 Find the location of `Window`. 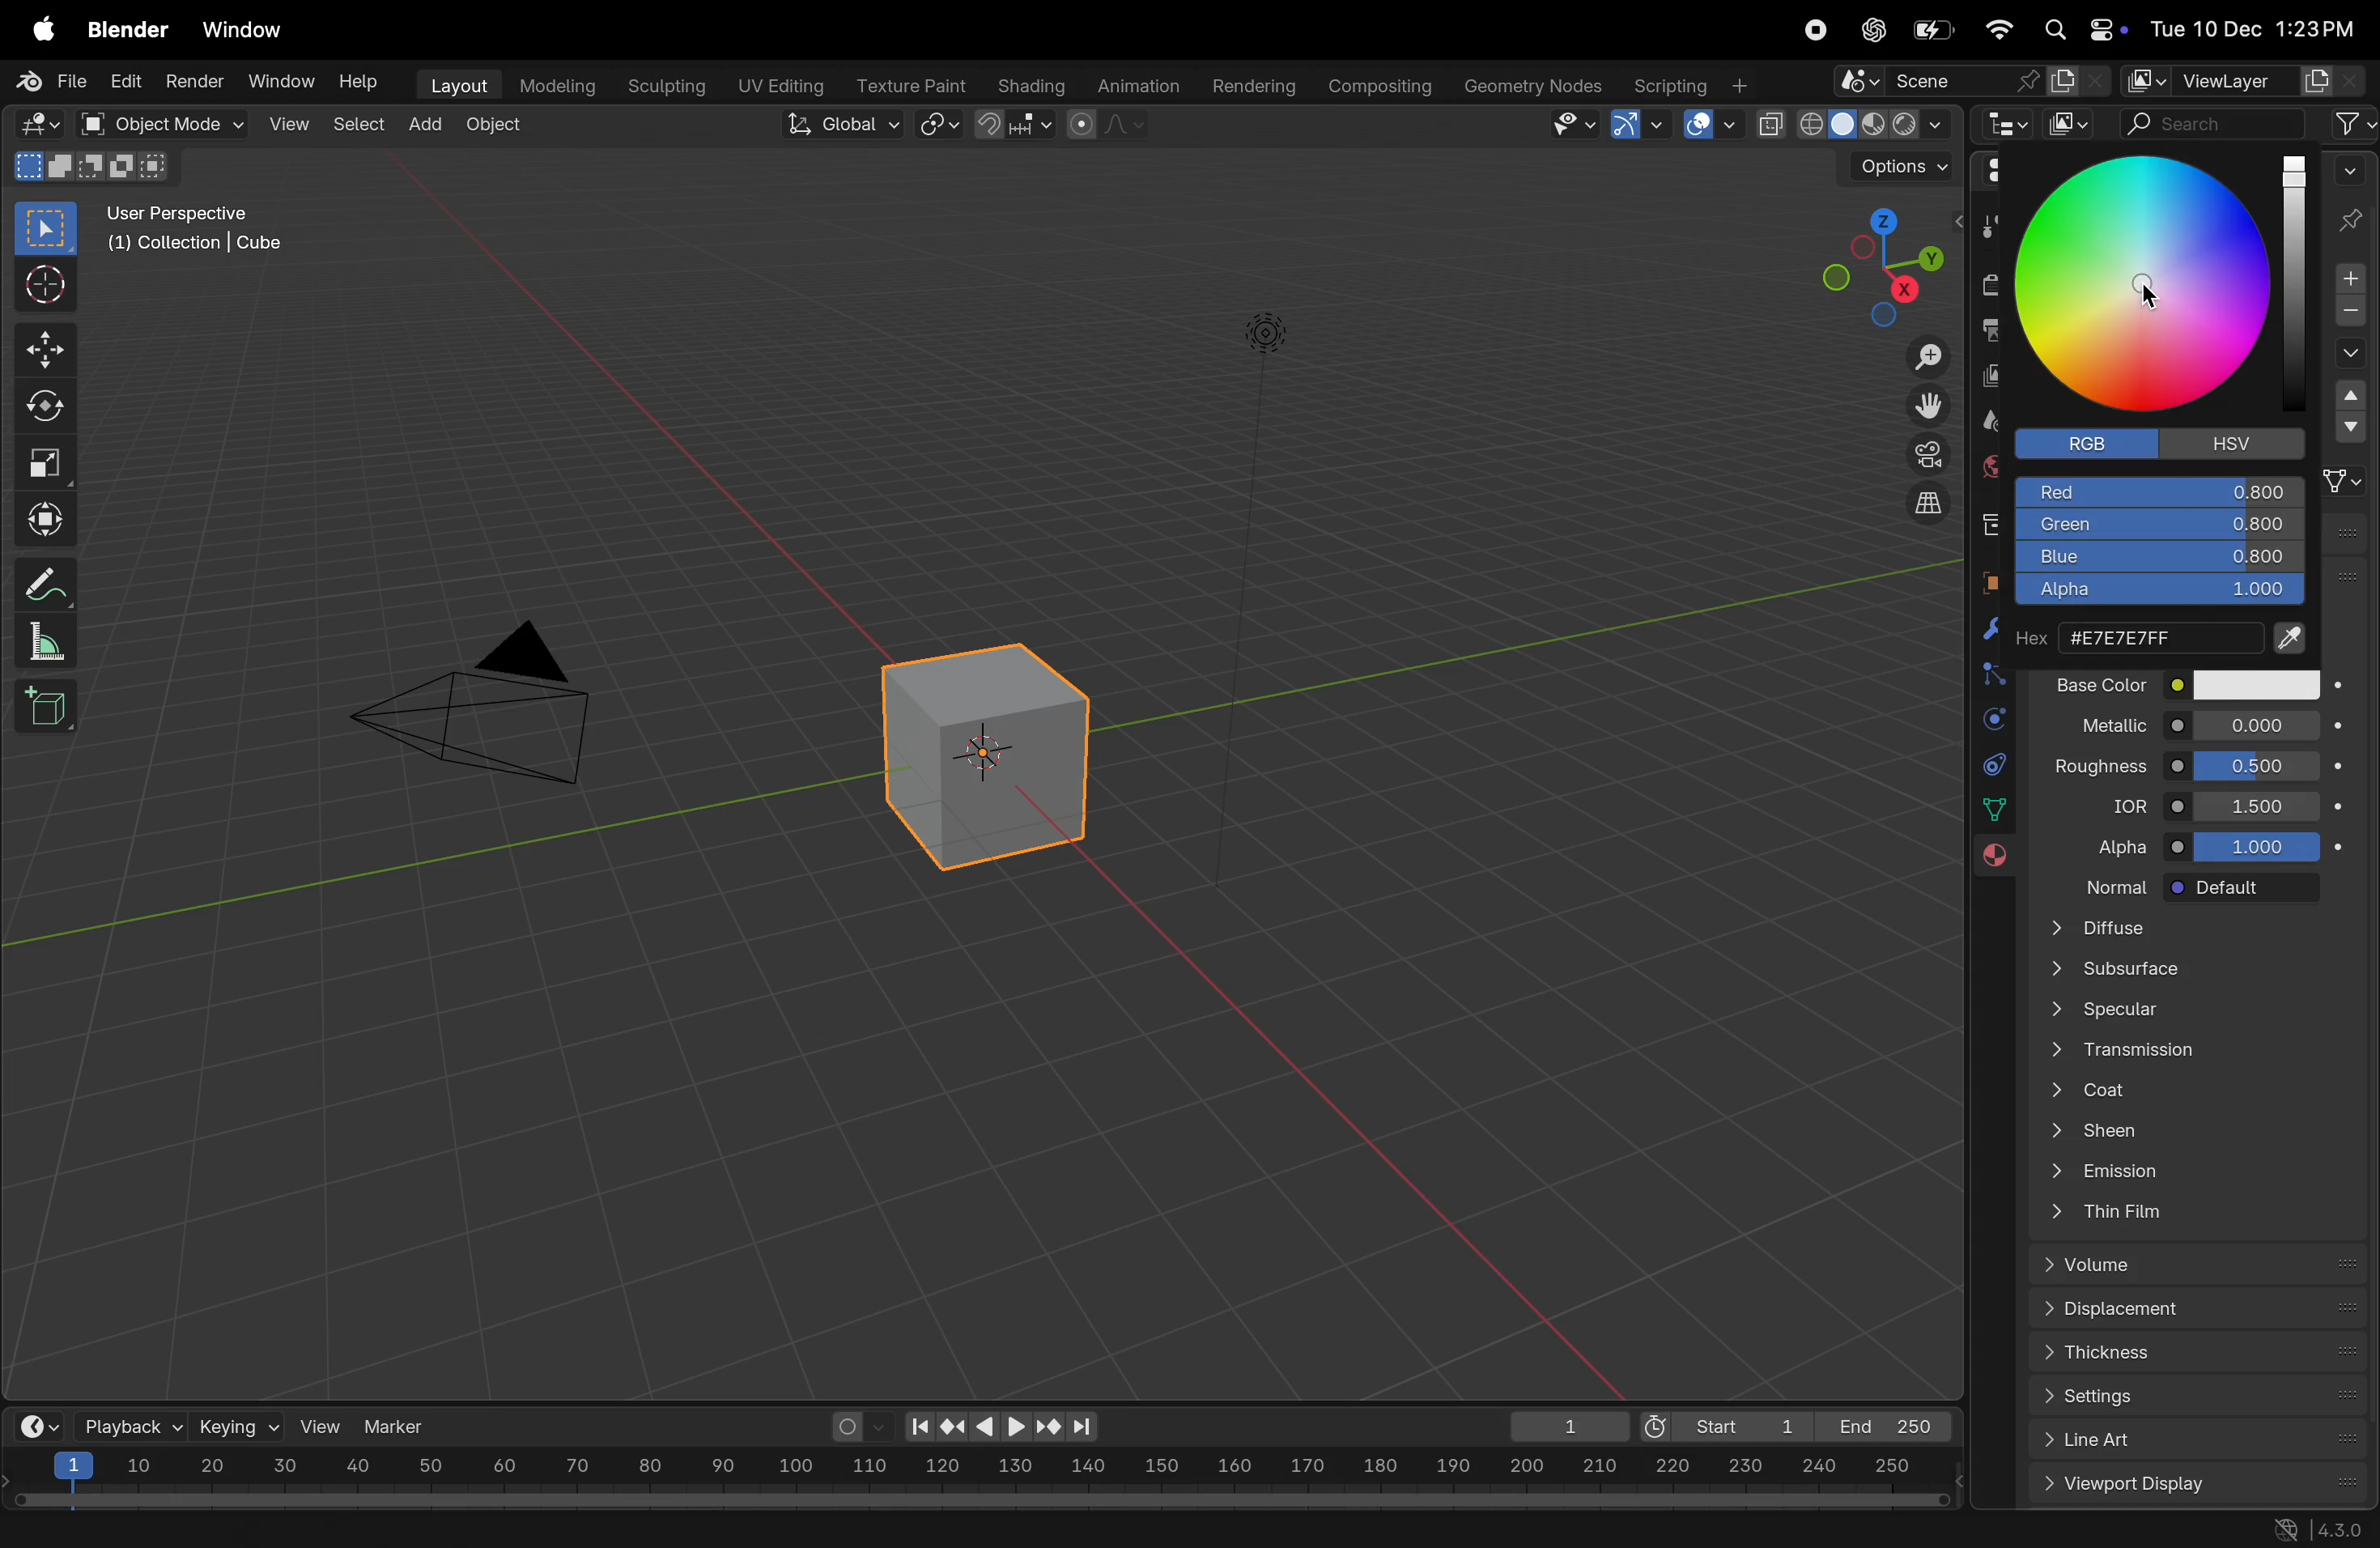

Window is located at coordinates (282, 81).